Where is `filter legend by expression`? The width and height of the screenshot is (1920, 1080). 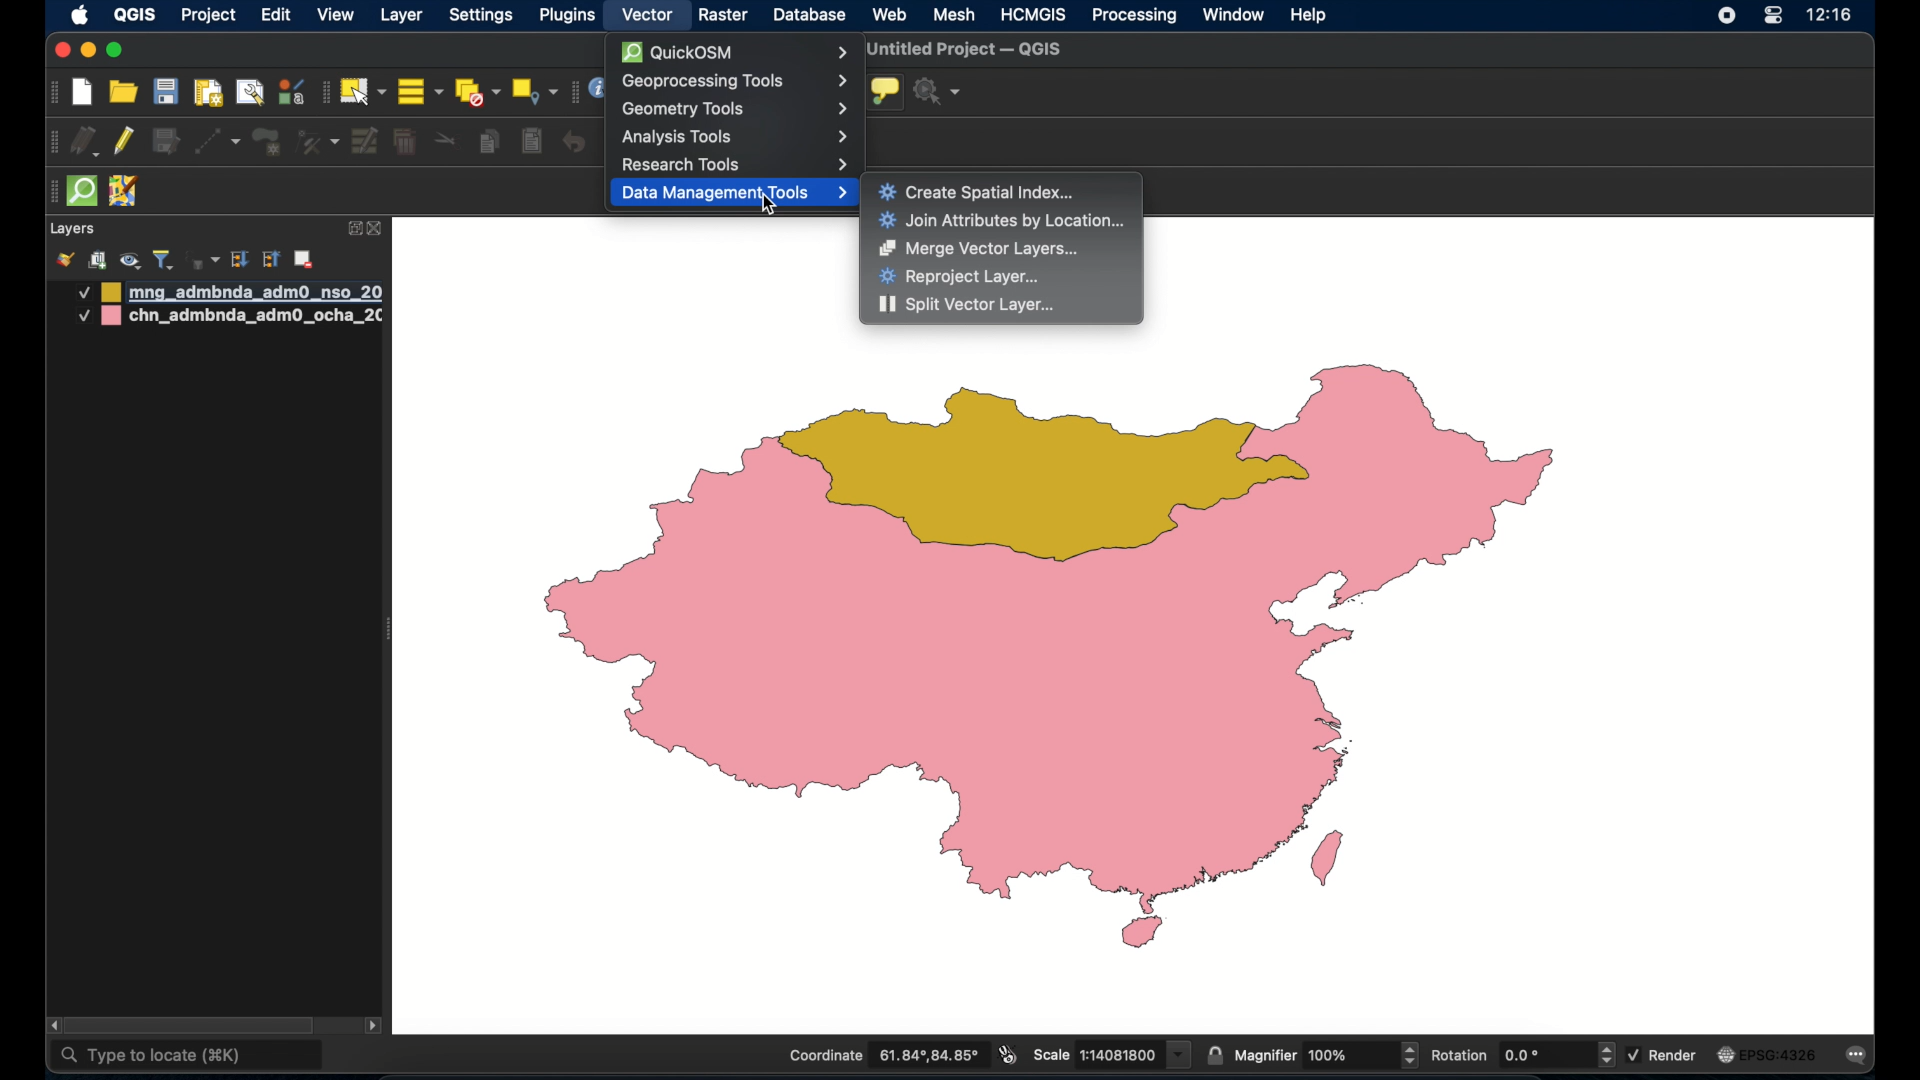 filter legend by expression is located at coordinates (201, 258).